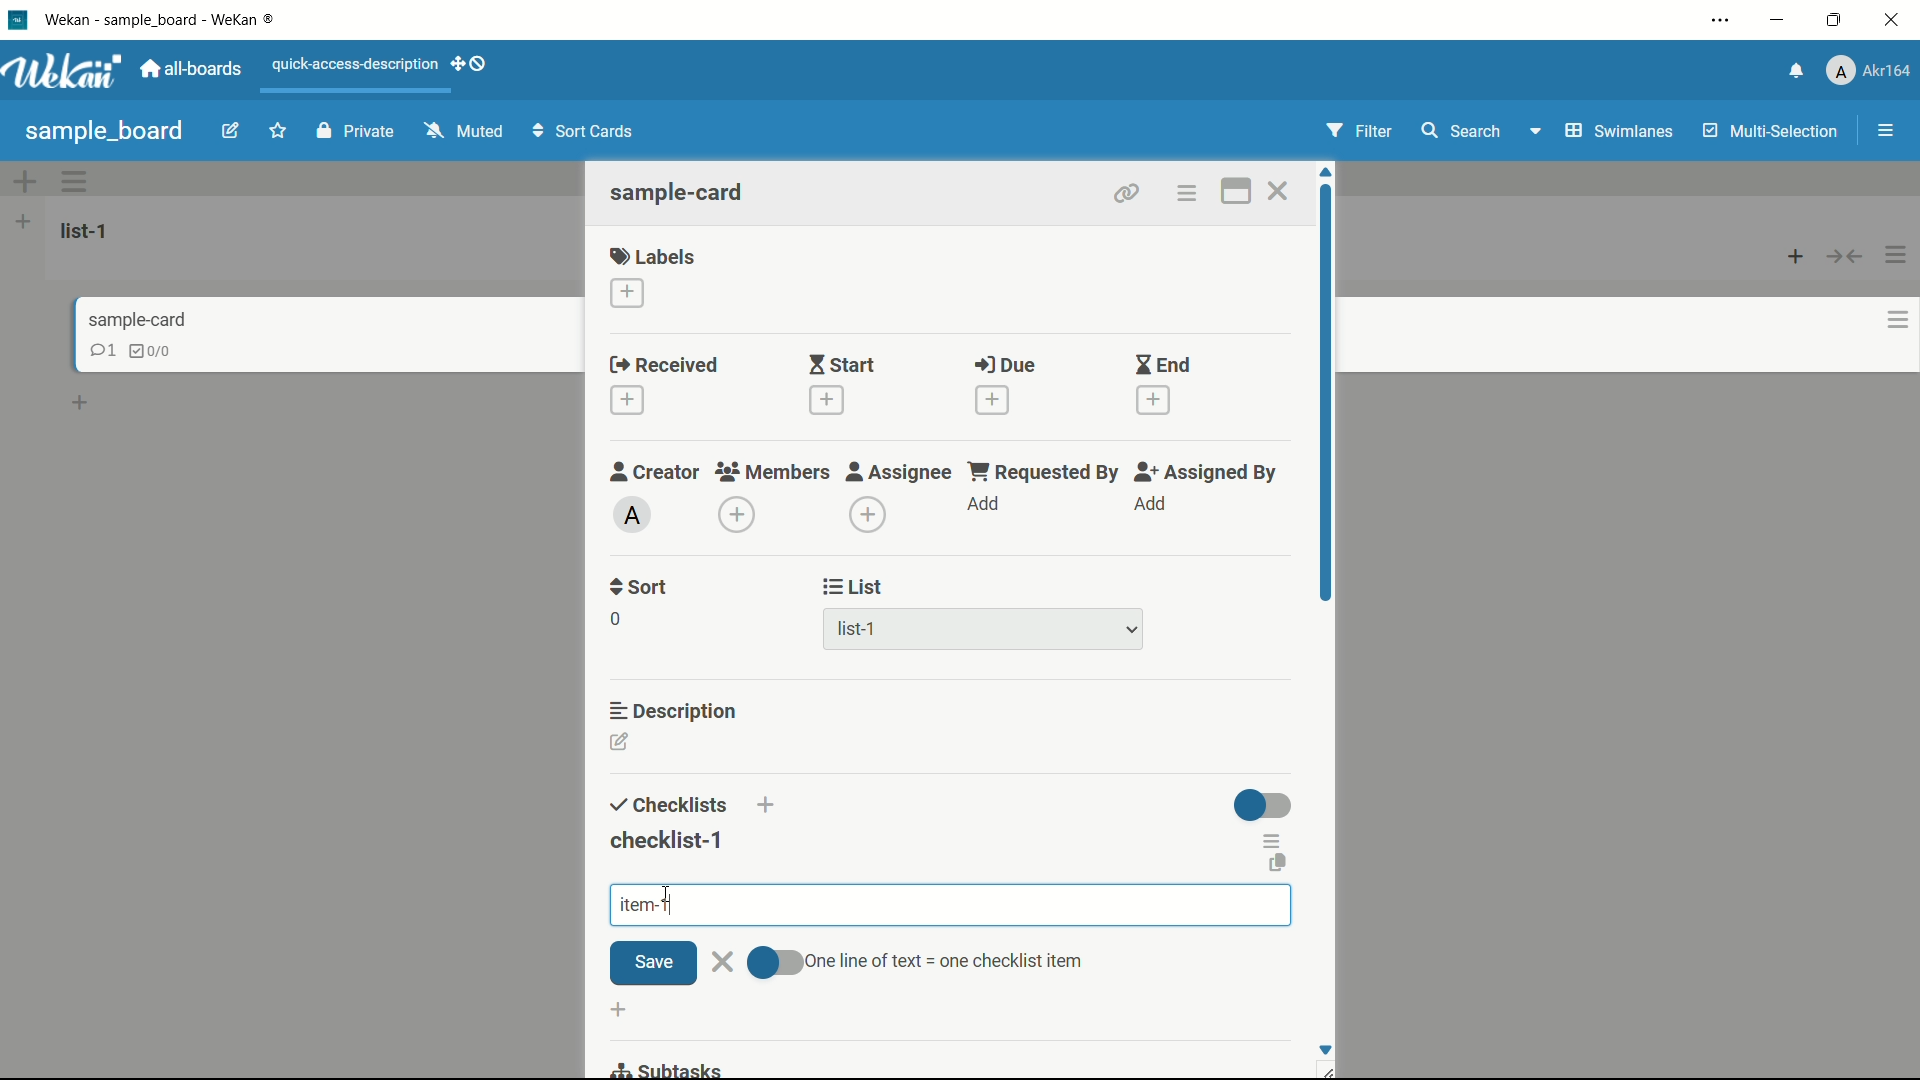 The height and width of the screenshot is (1080, 1920). What do you see at coordinates (679, 711) in the screenshot?
I see `description` at bounding box center [679, 711].